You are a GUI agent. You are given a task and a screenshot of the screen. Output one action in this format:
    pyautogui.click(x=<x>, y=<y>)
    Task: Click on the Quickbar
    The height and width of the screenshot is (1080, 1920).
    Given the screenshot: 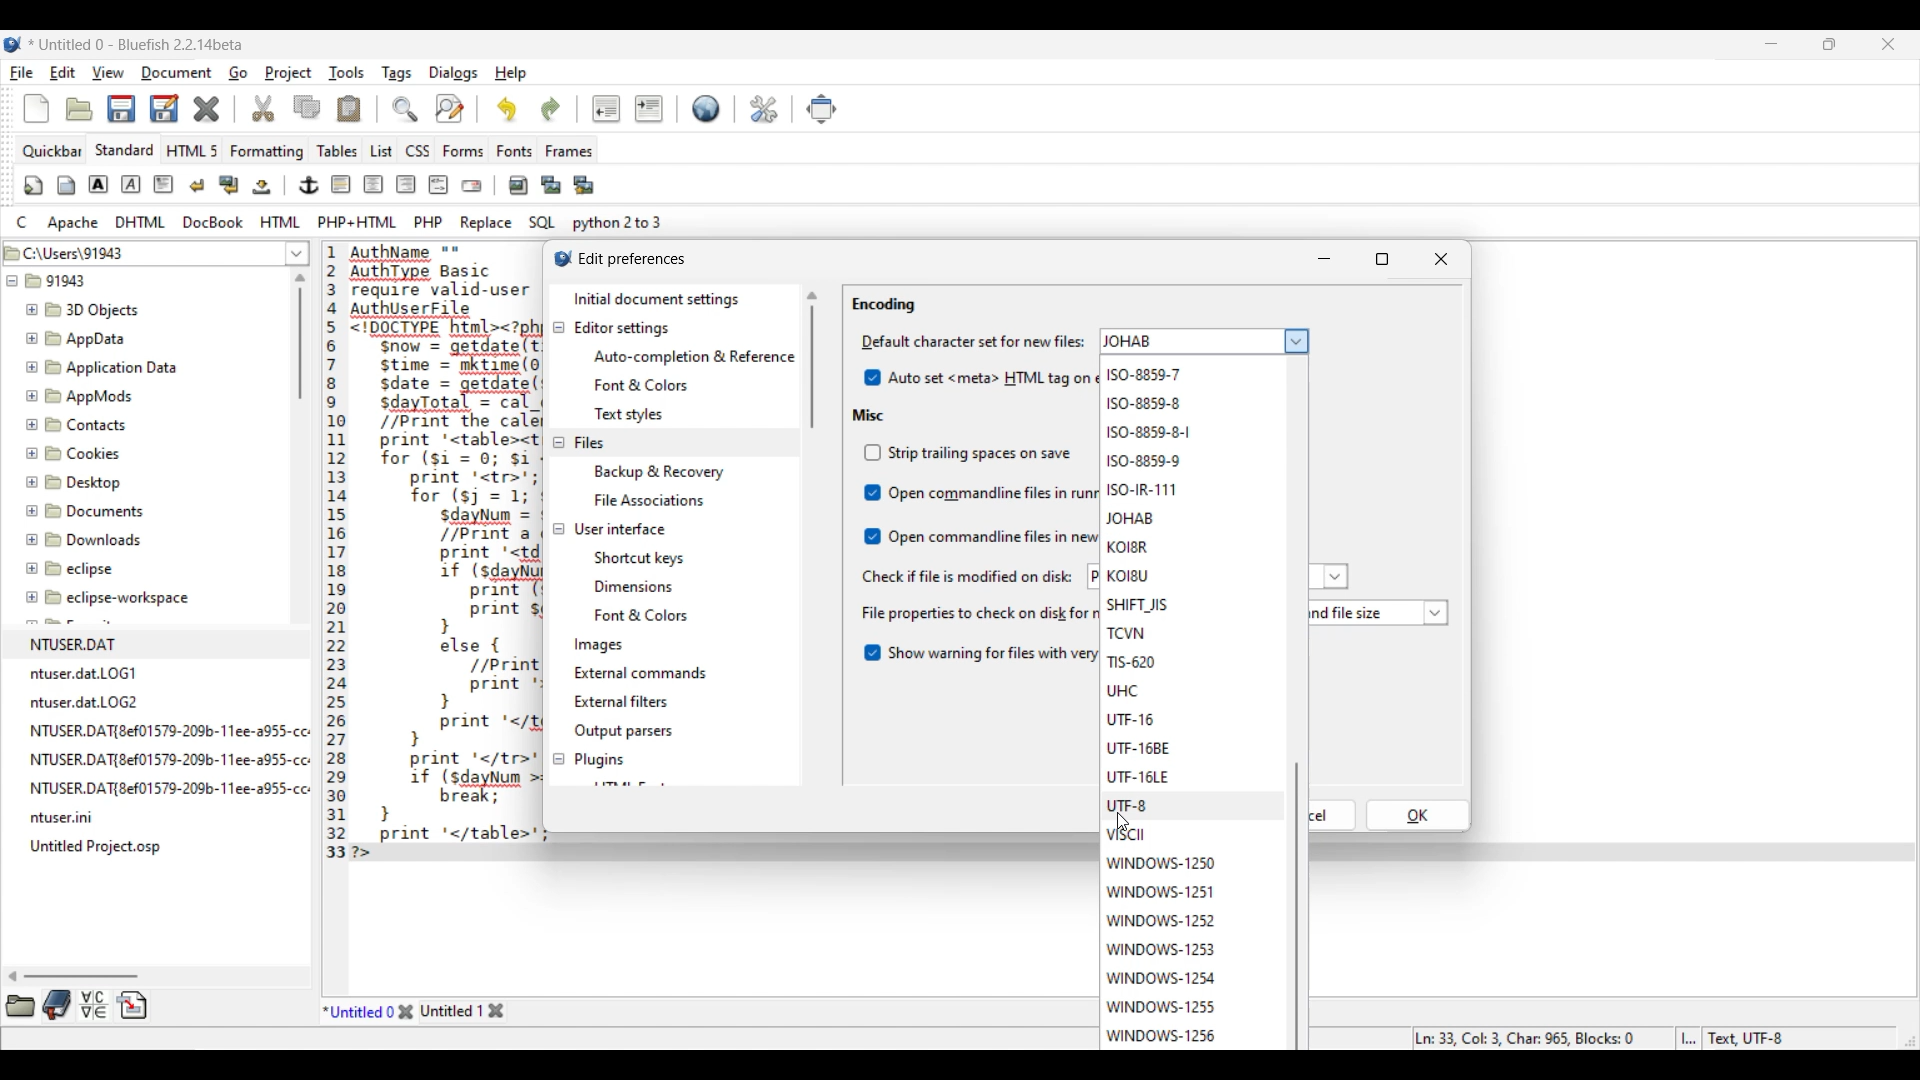 What is the action you would take?
    pyautogui.click(x=51, y=152)
    